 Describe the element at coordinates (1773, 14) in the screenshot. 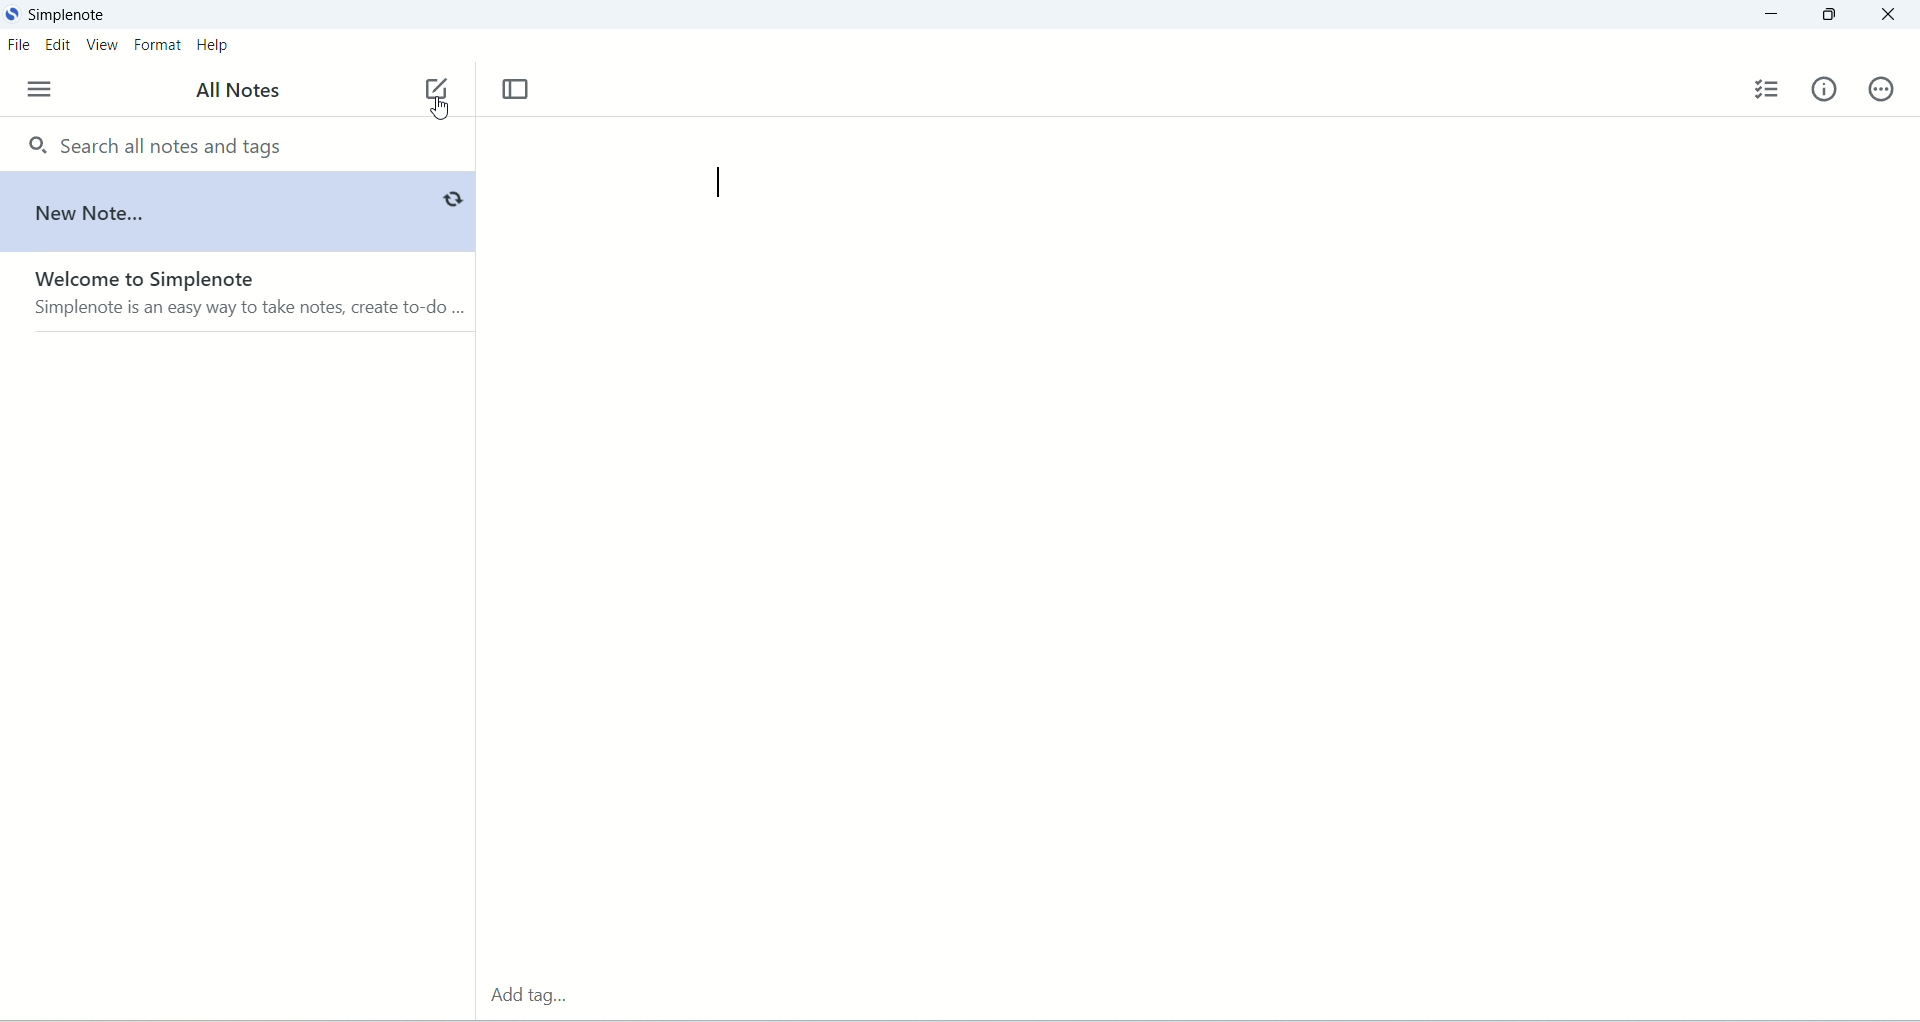

I see `minimize` at that location.